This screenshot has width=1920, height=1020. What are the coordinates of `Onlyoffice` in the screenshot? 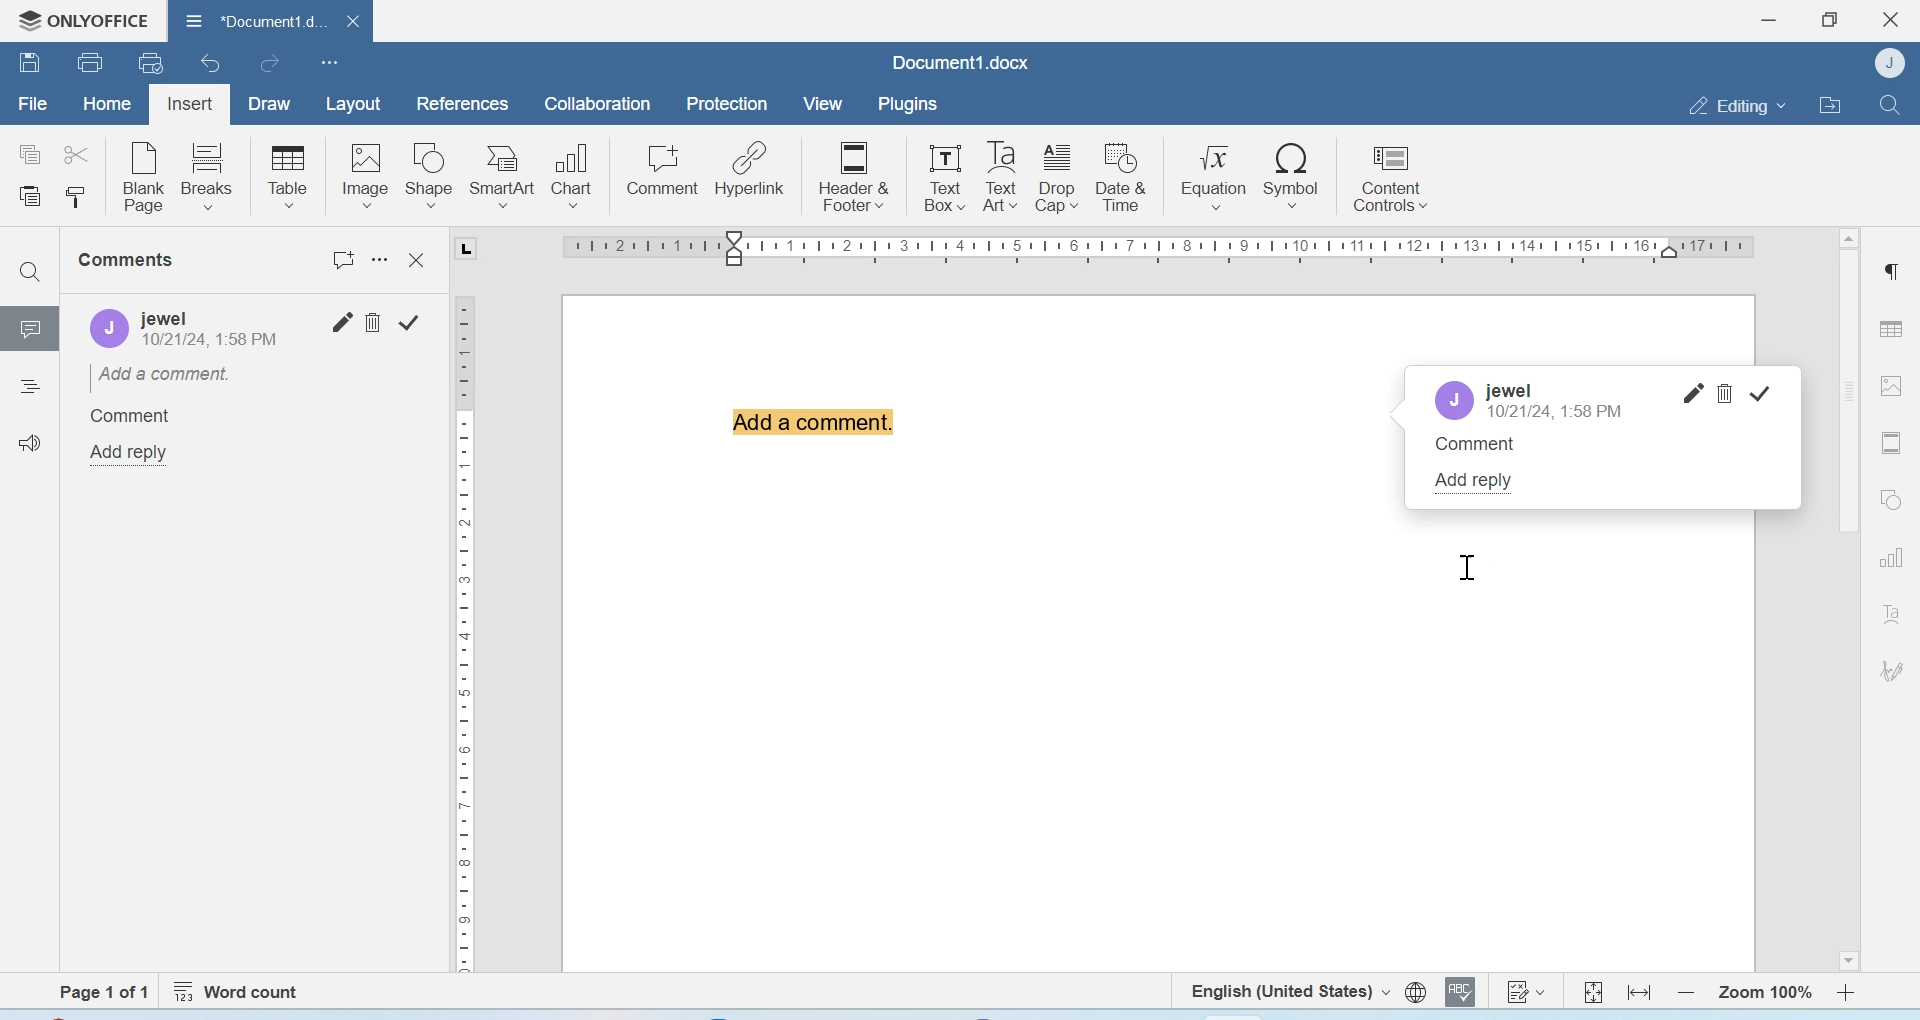 It's located at (77, 21).